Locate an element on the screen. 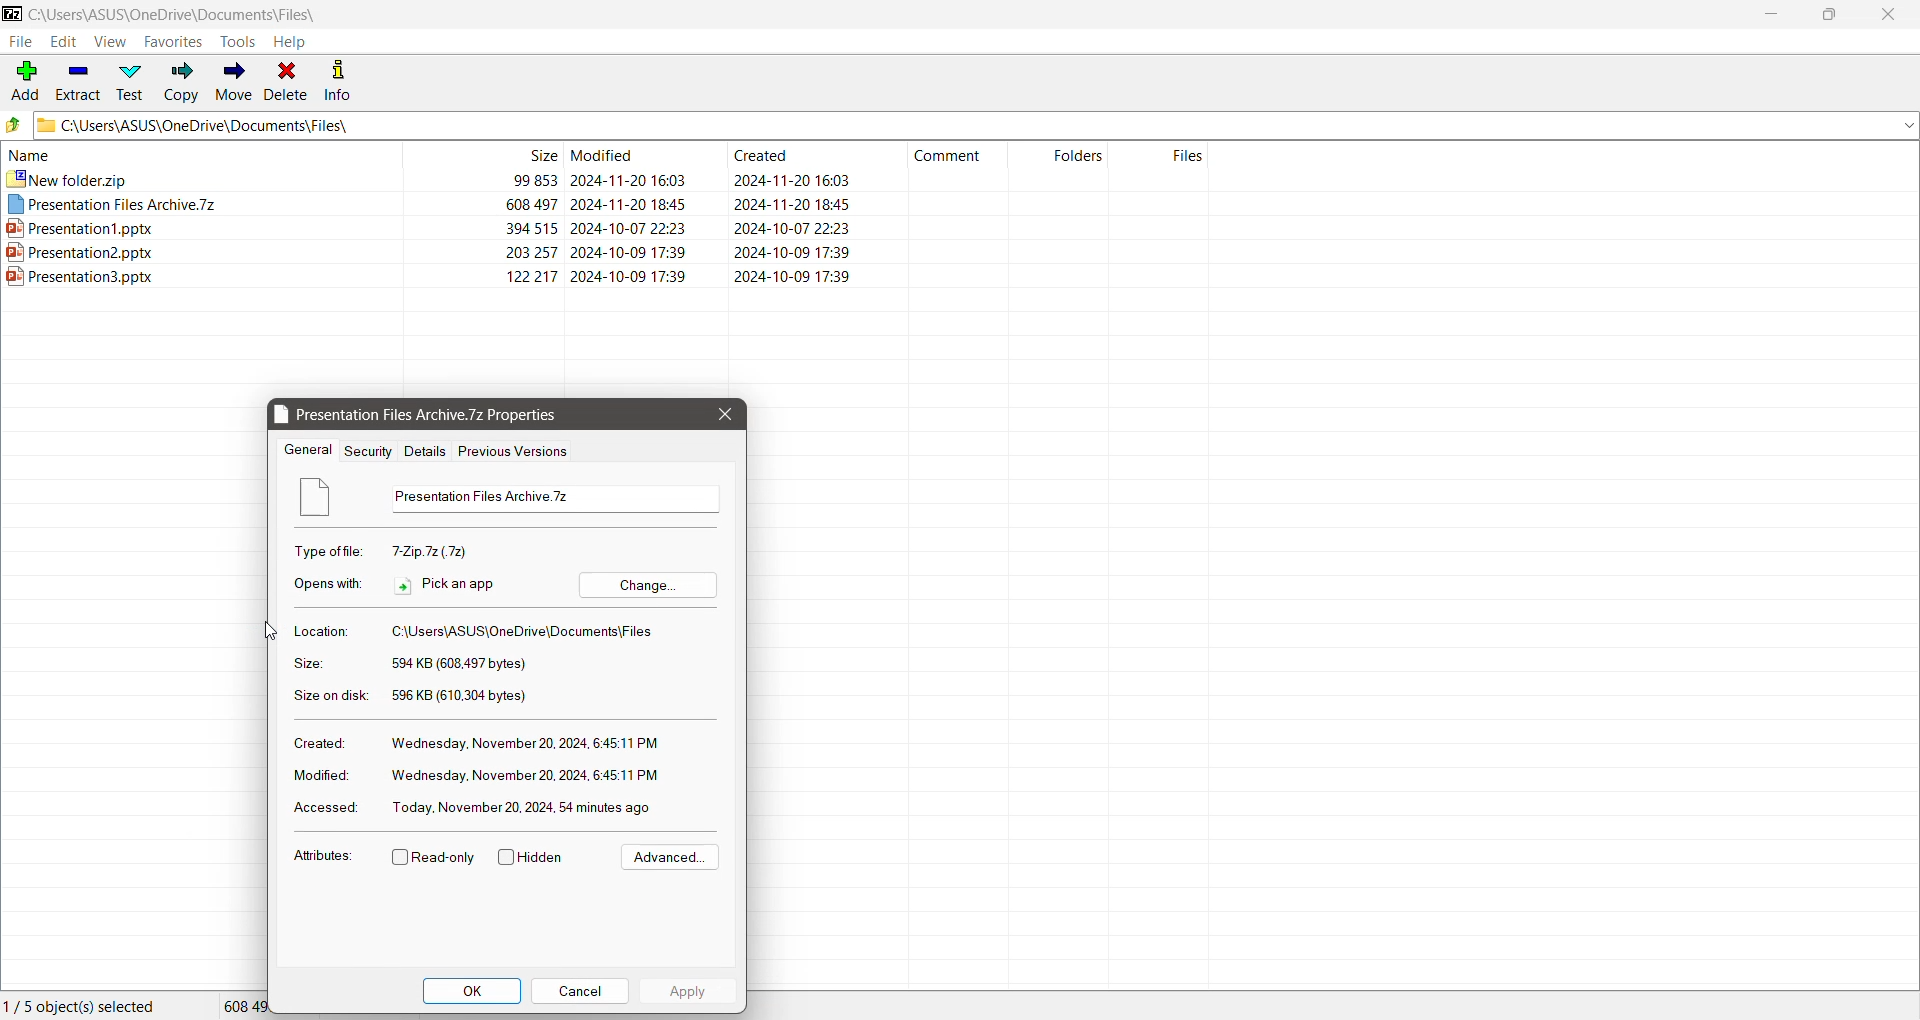 Image resolution: width=1920 pixels, height=1020 pixels. 60849 is located at coordinates (245, 1004).